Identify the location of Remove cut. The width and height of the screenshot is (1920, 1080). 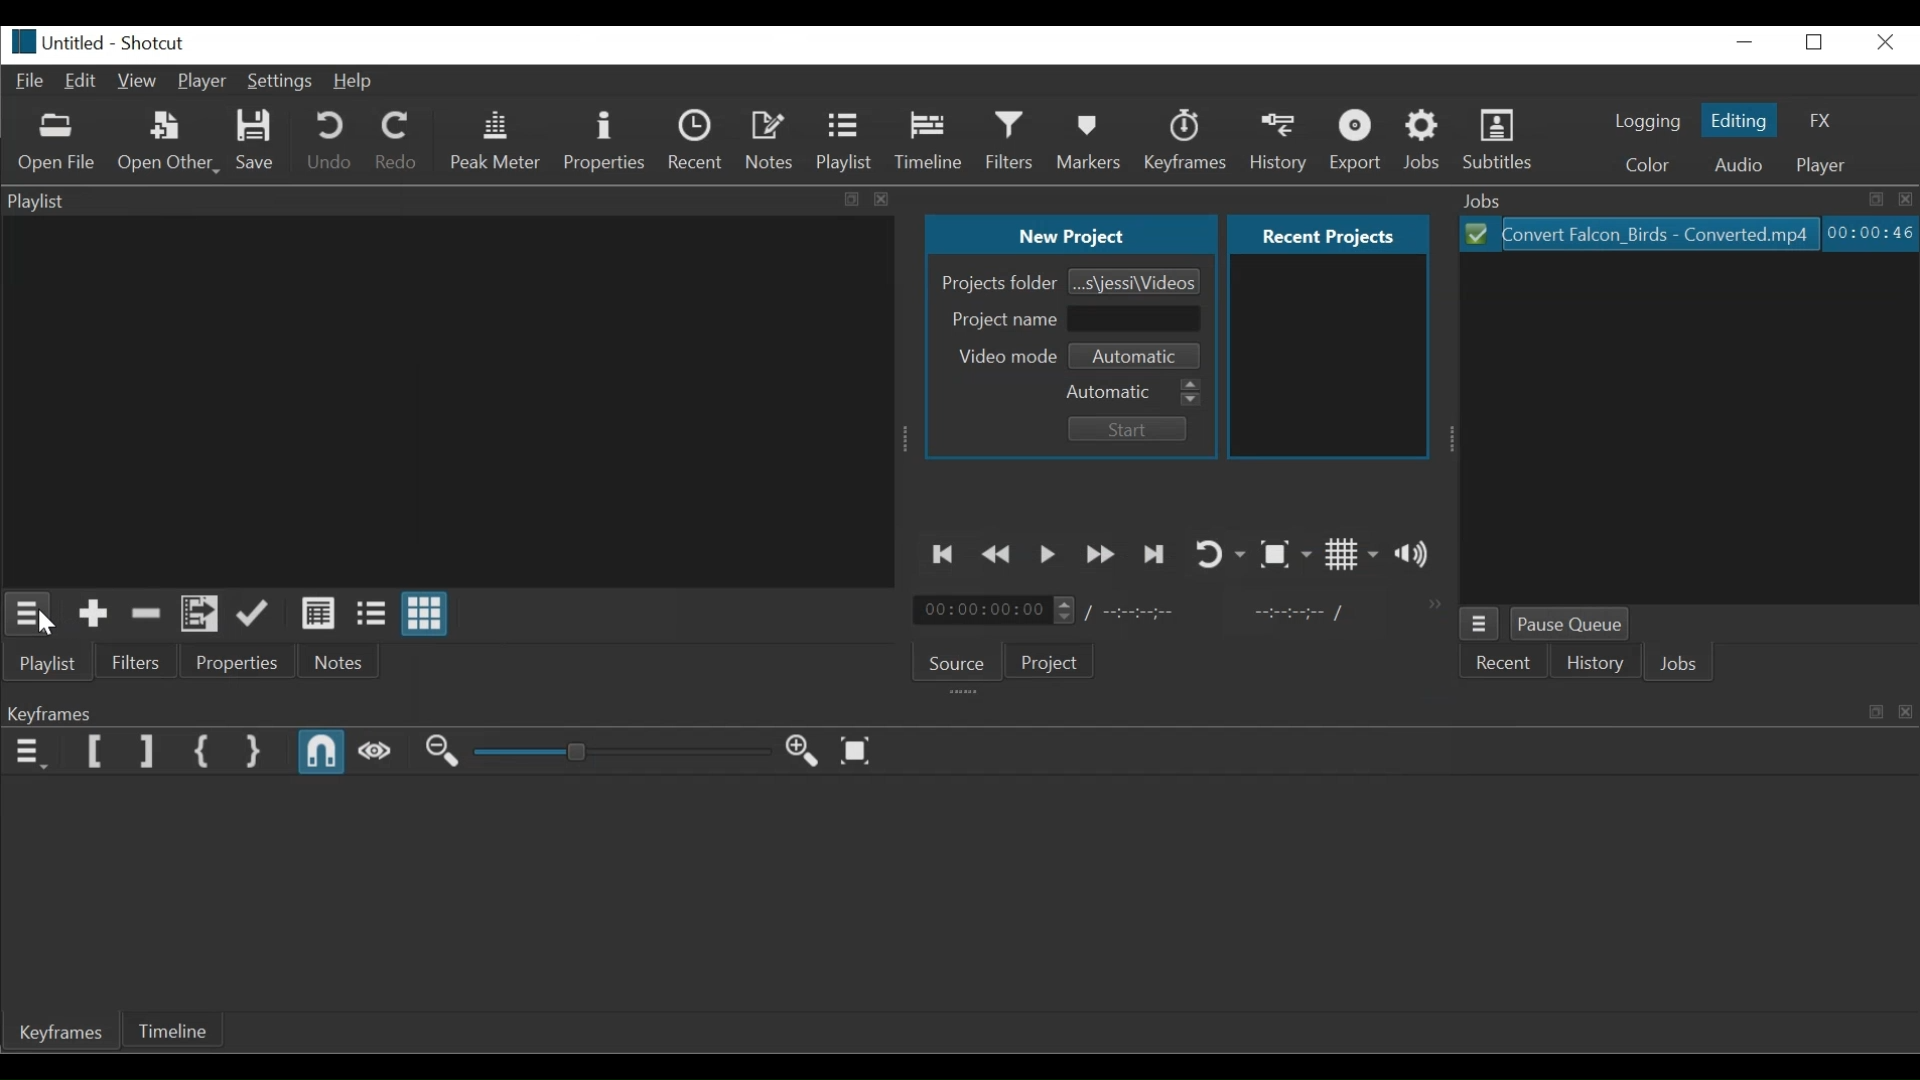
(146, 613).